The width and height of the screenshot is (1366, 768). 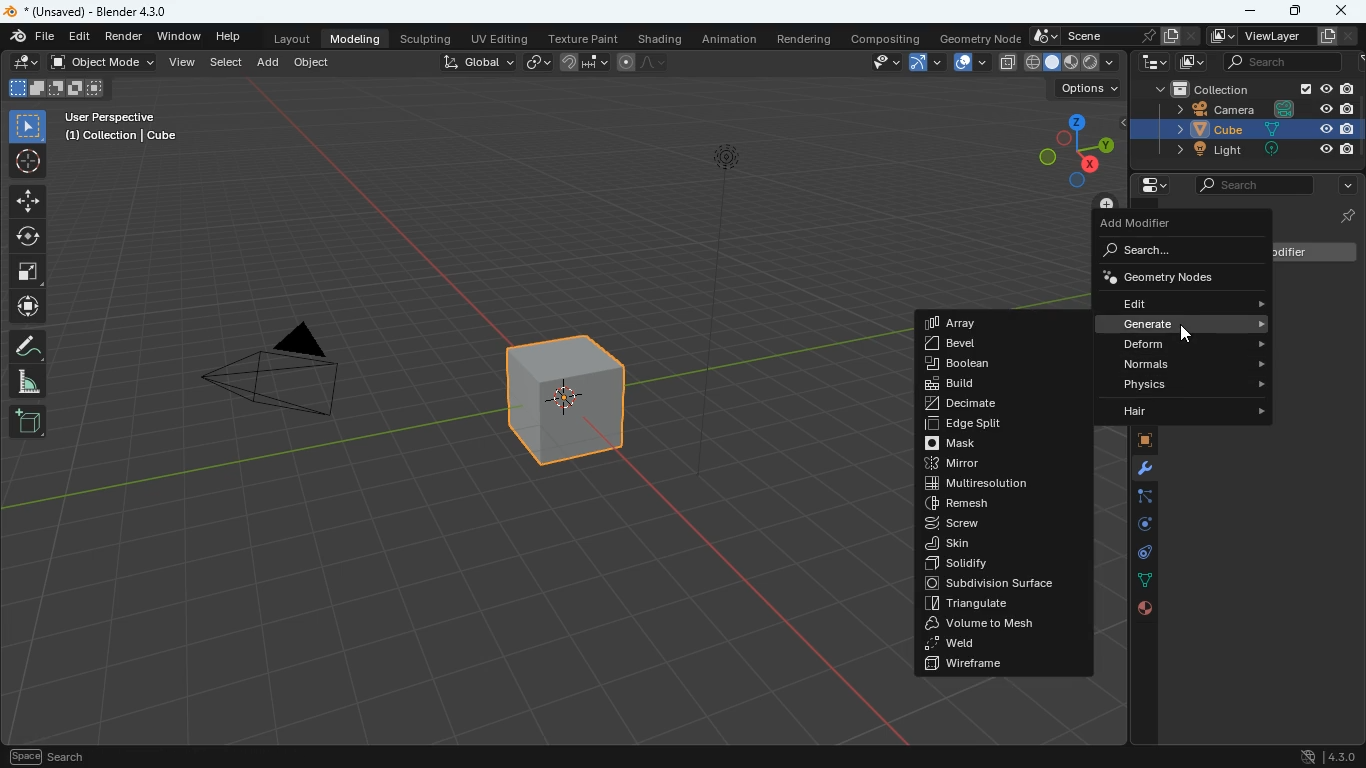 What do you see at coordinates (183, 63) in the screenshot?
I see `view` at bounding box center [183, 63].